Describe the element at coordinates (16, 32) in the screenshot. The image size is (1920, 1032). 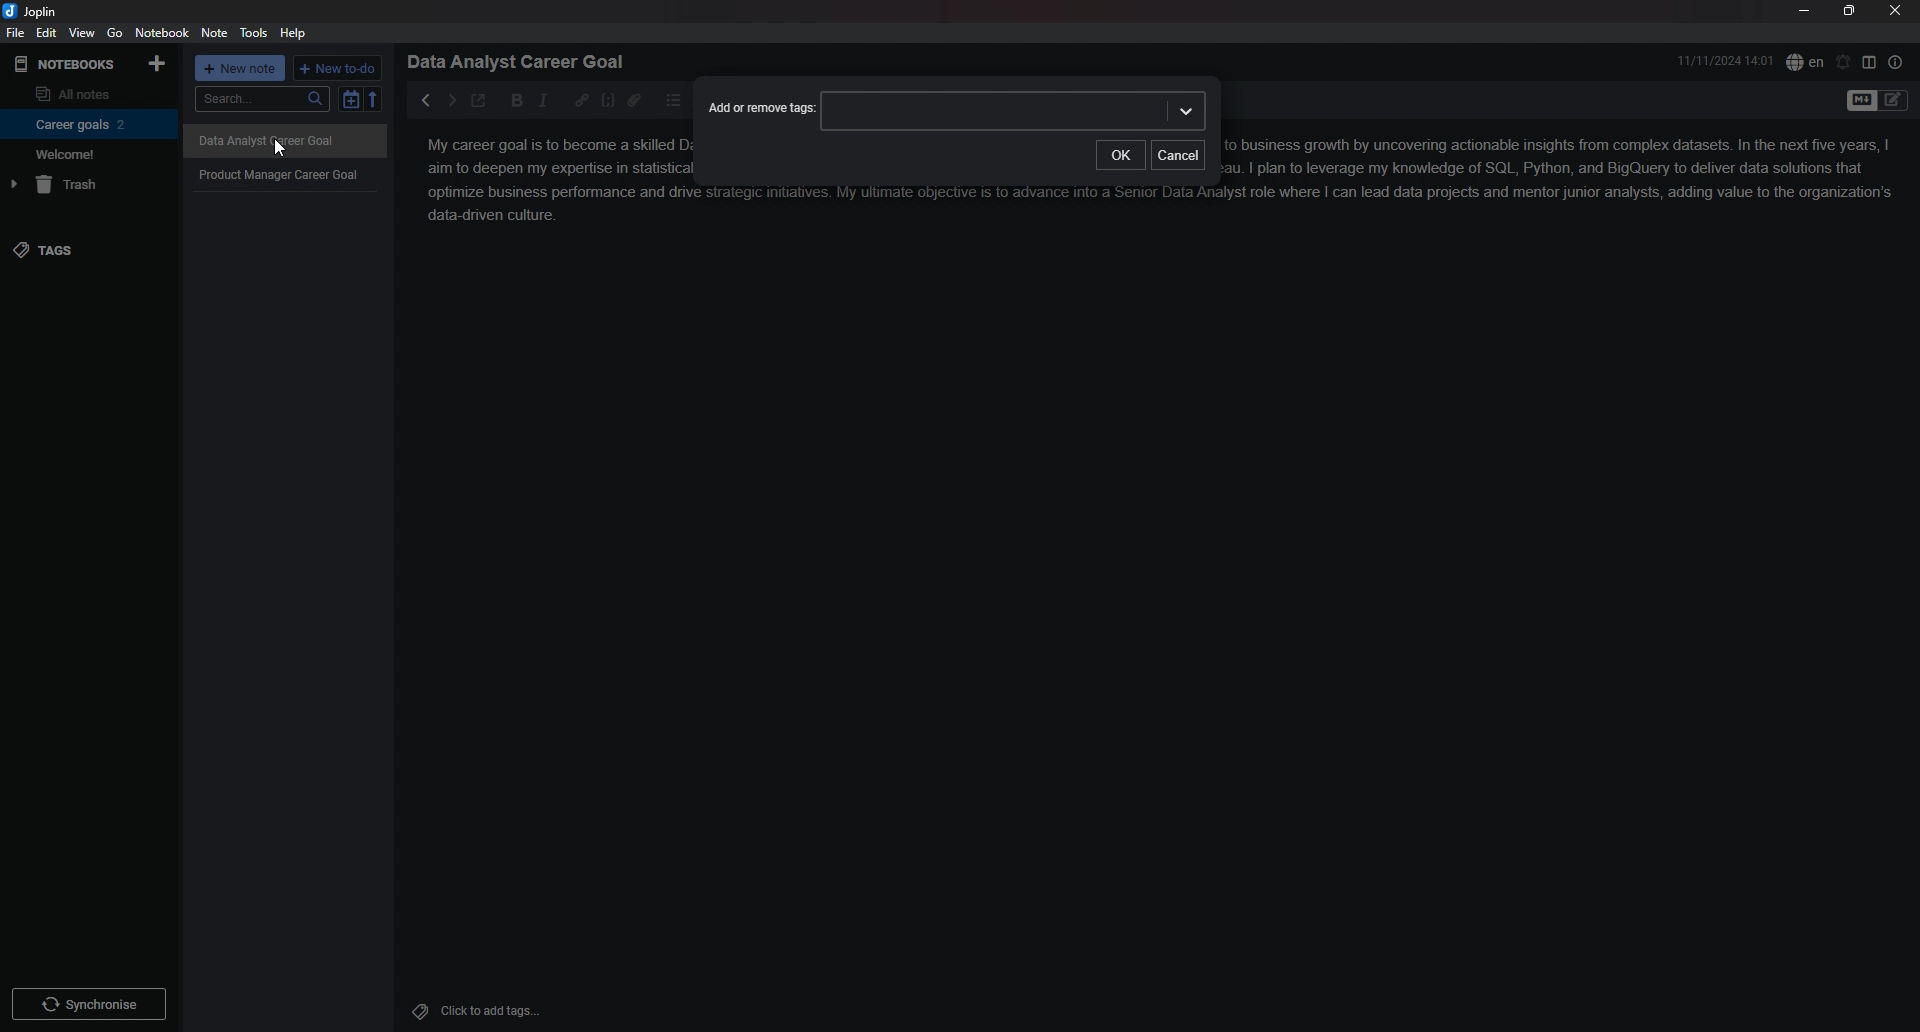
I see `file` at that location.